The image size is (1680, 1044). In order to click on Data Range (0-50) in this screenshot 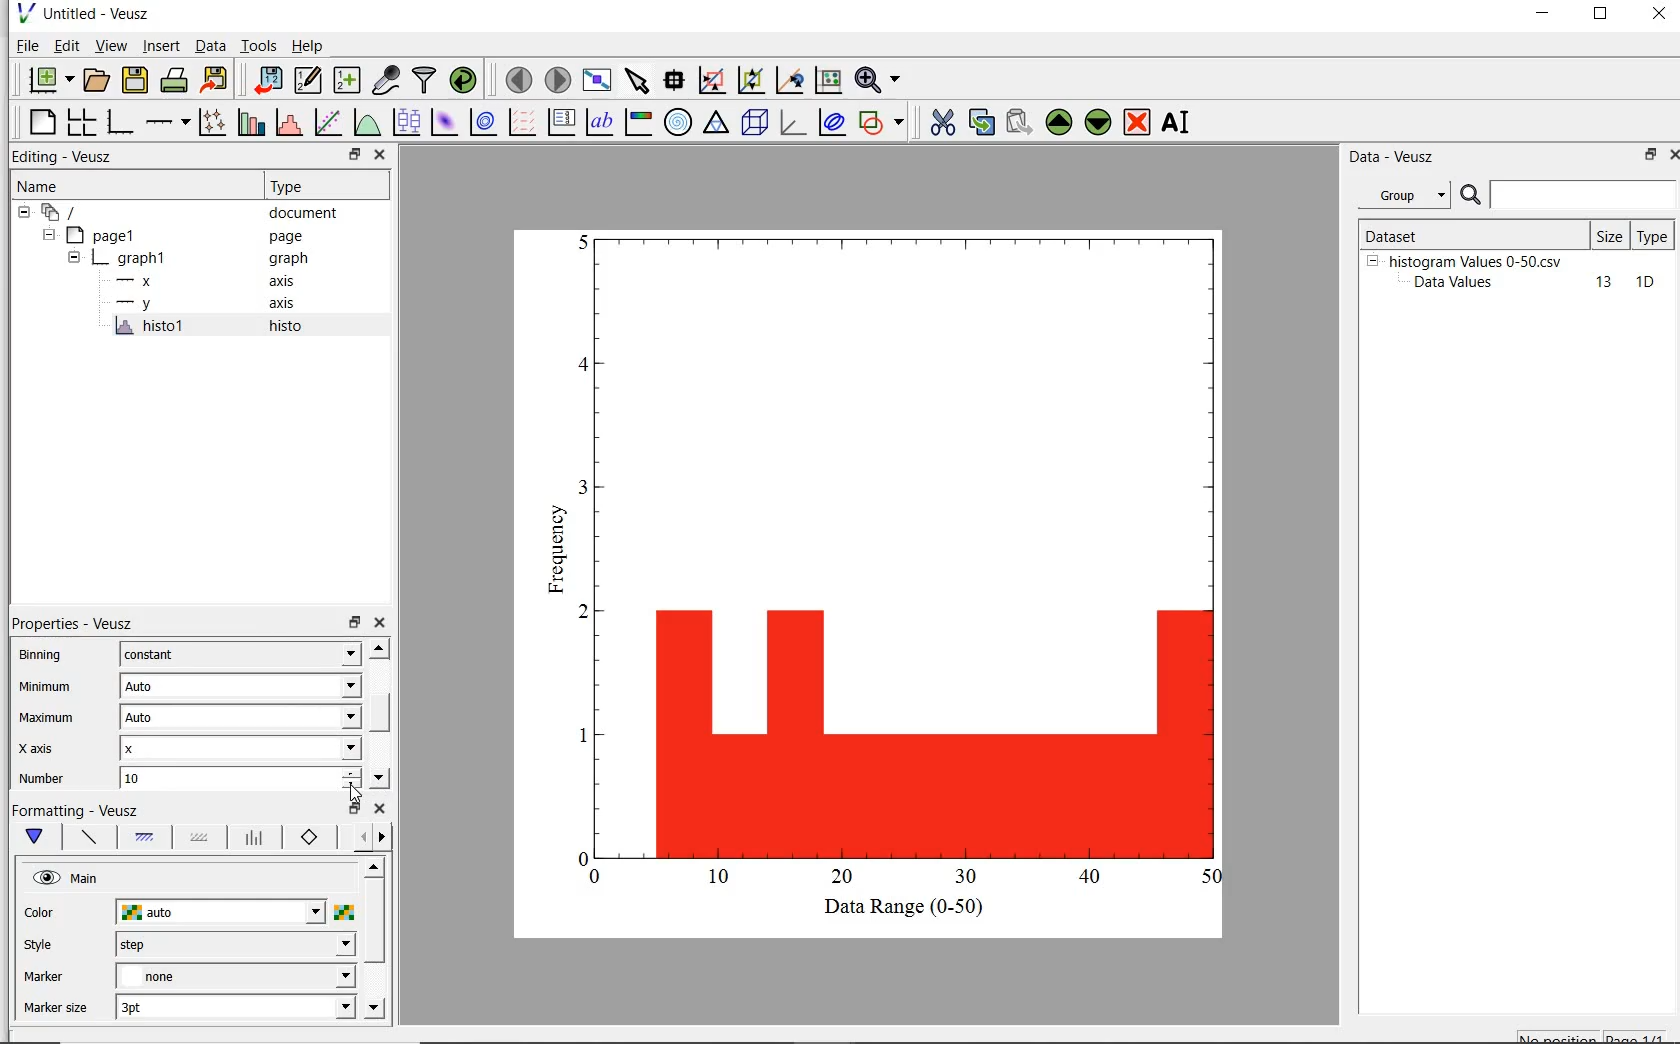, I will do `click(907, 908)`.